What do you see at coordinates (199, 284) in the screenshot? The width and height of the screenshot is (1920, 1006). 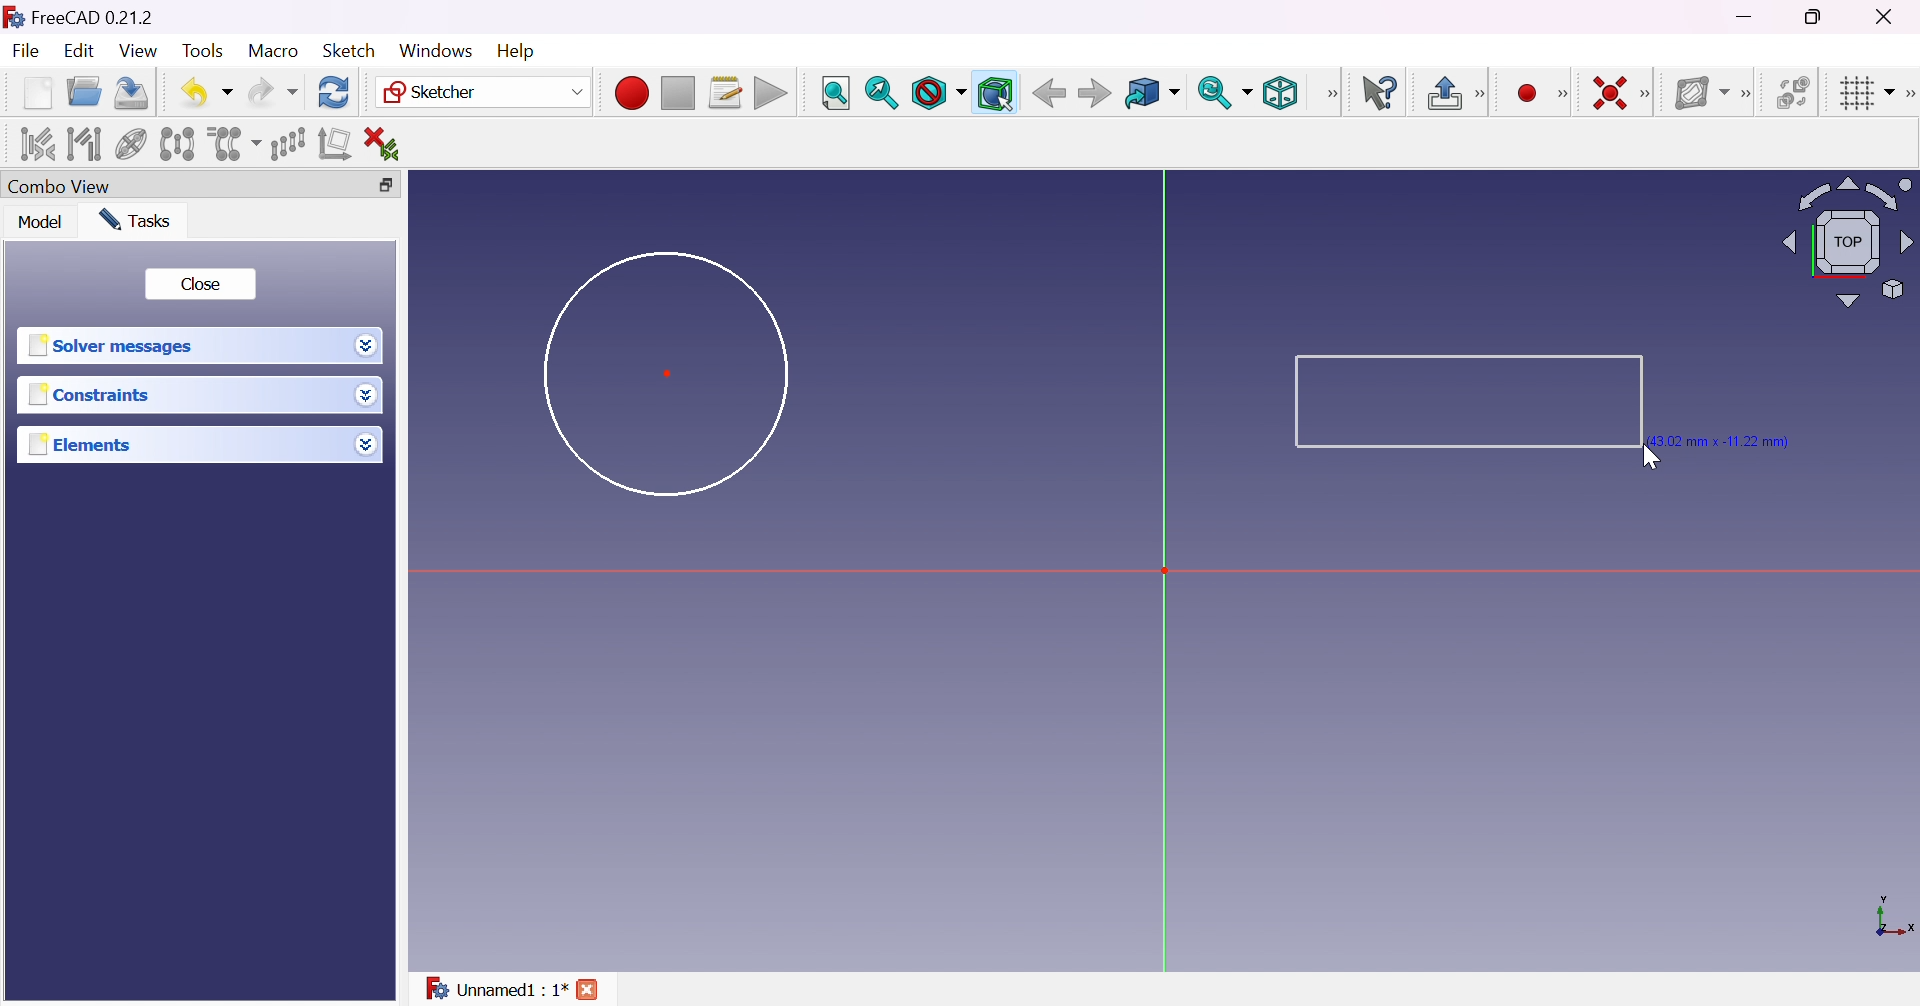 I see `Close` at bounding box center [199, 284].